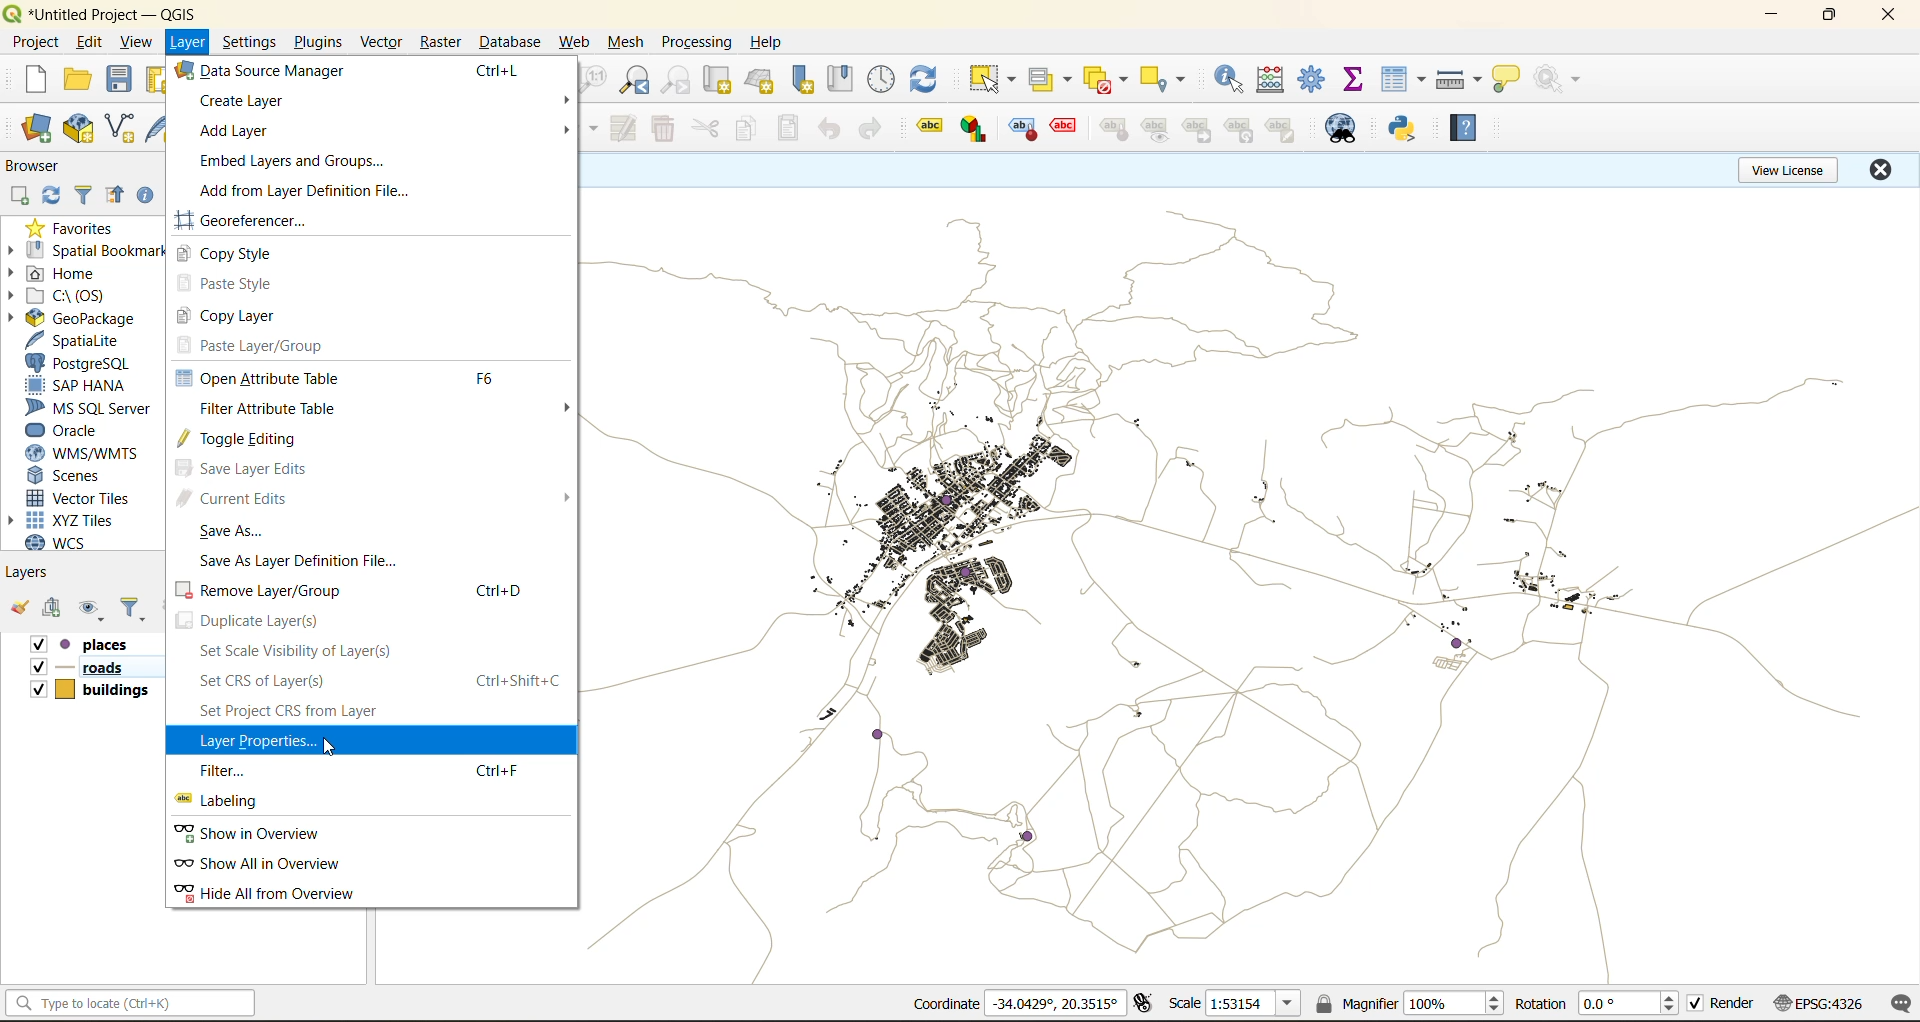 The width and height of the screenshot is (1920, 1022). I want to click on crs, so click(1821, 1004).